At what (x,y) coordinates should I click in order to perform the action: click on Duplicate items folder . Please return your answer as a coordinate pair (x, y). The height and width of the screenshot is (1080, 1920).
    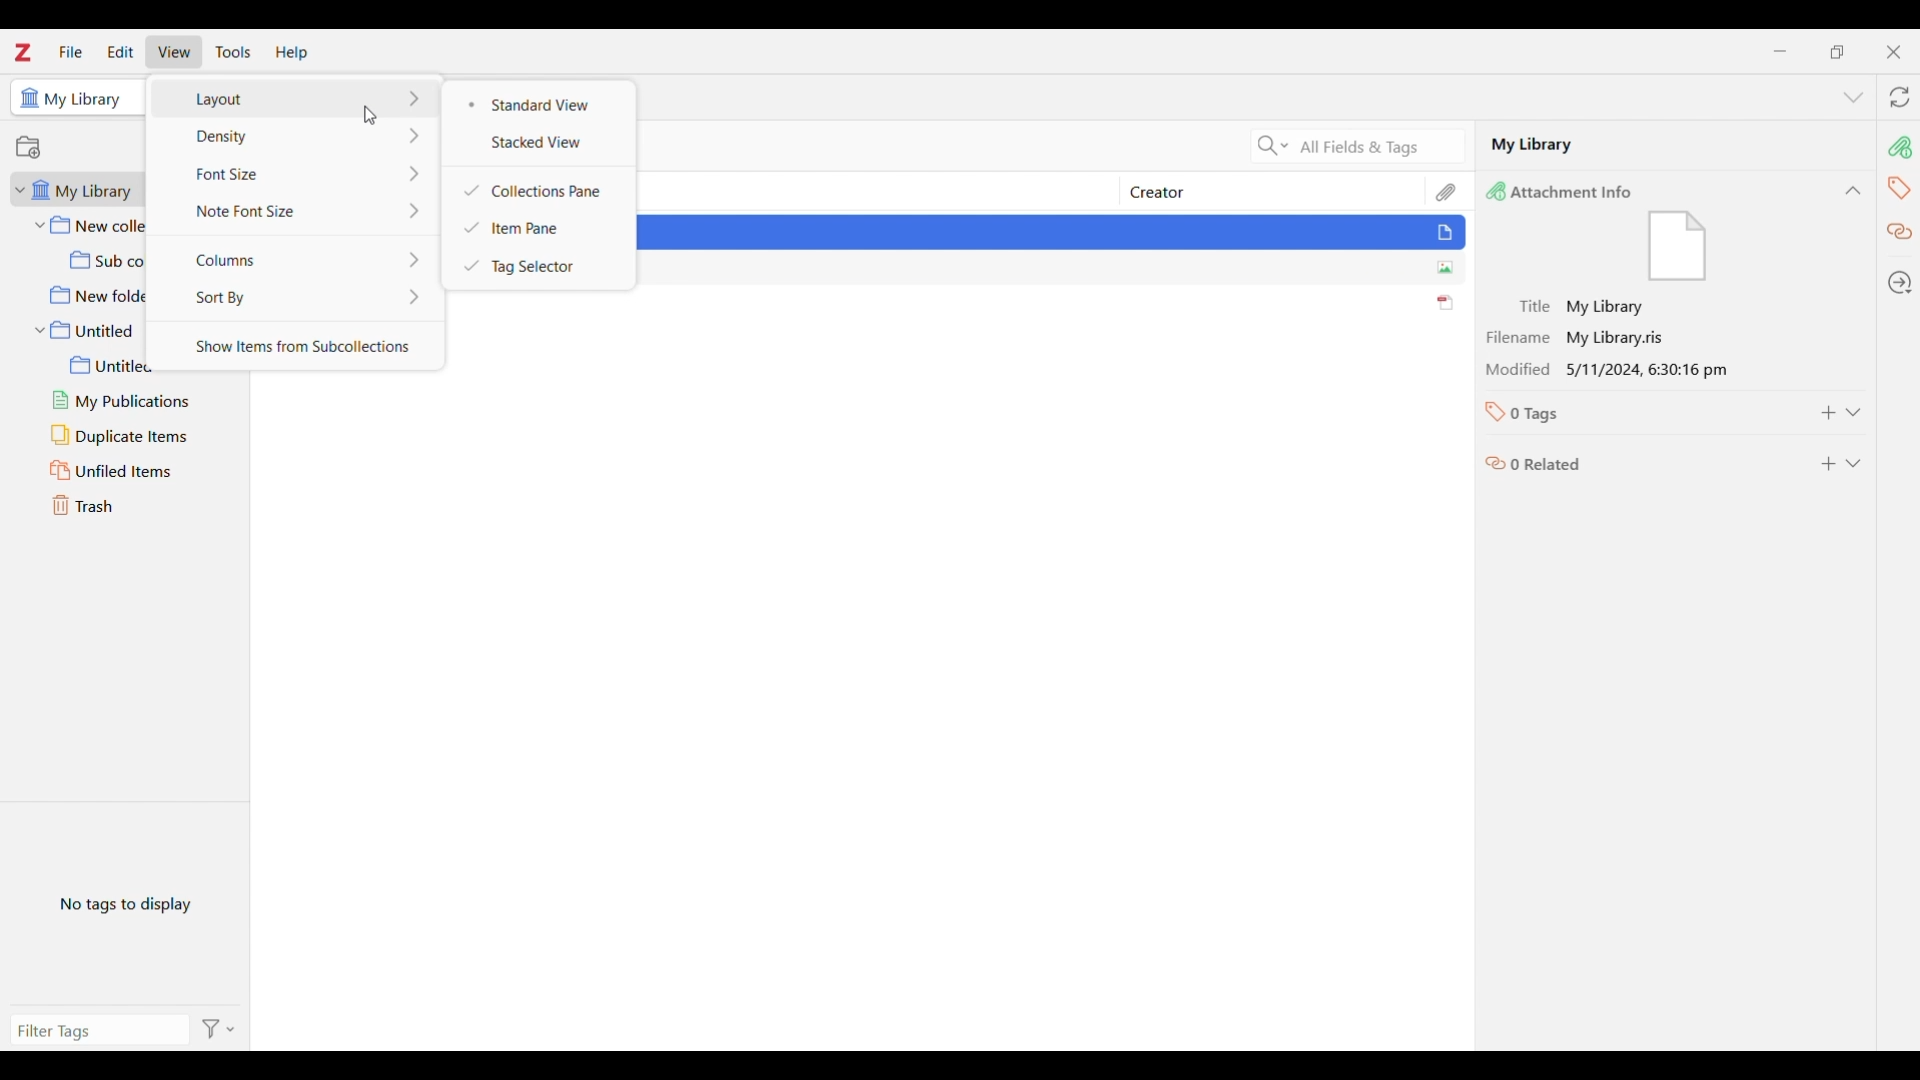
    Looking at the image, I should click on (132, 435).